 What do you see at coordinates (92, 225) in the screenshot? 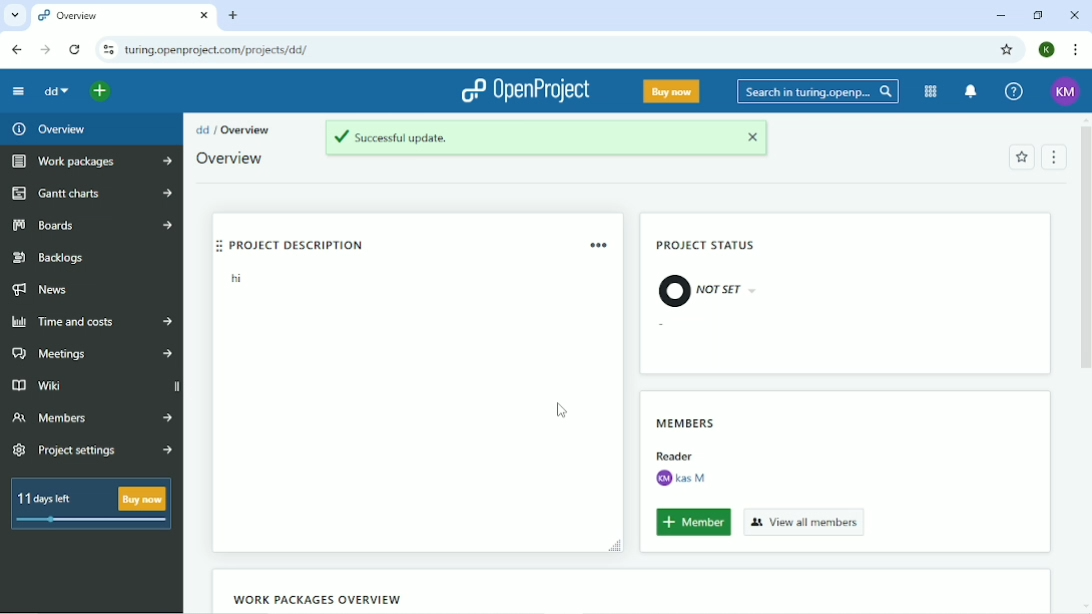
I see `Boards` at bounding box center [92, 225].